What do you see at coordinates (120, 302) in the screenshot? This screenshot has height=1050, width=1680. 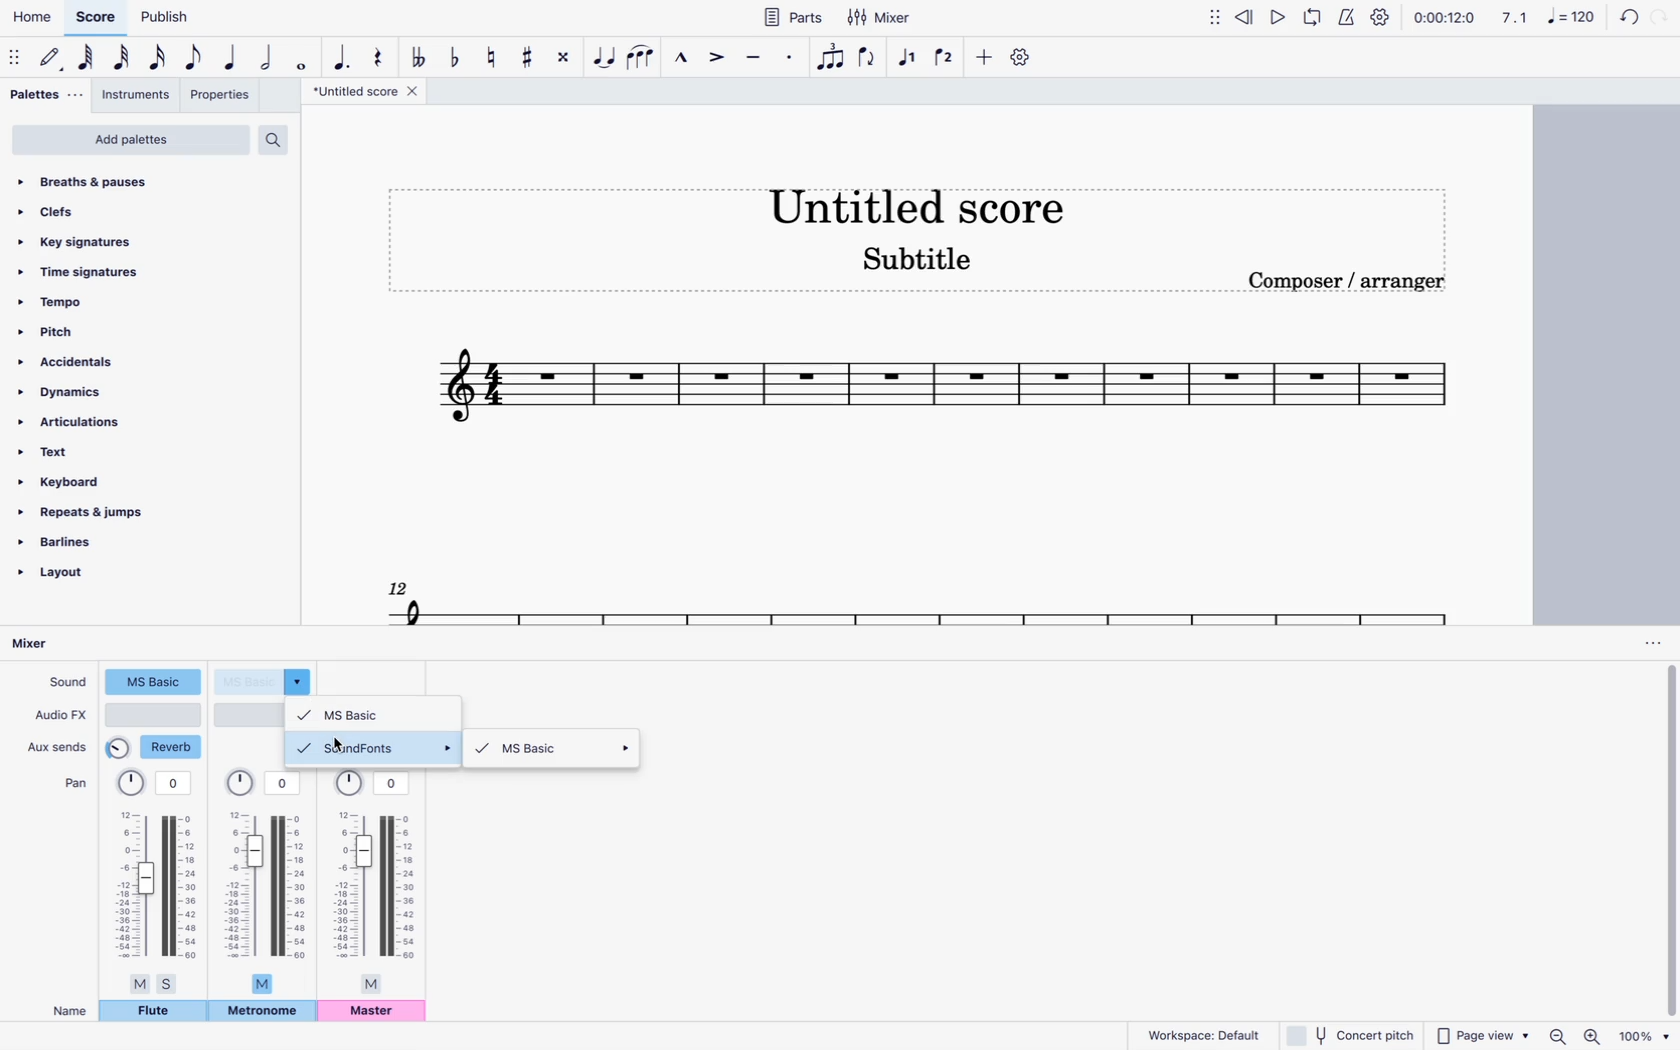 I see `tempo` at bounding box center [120, 302].